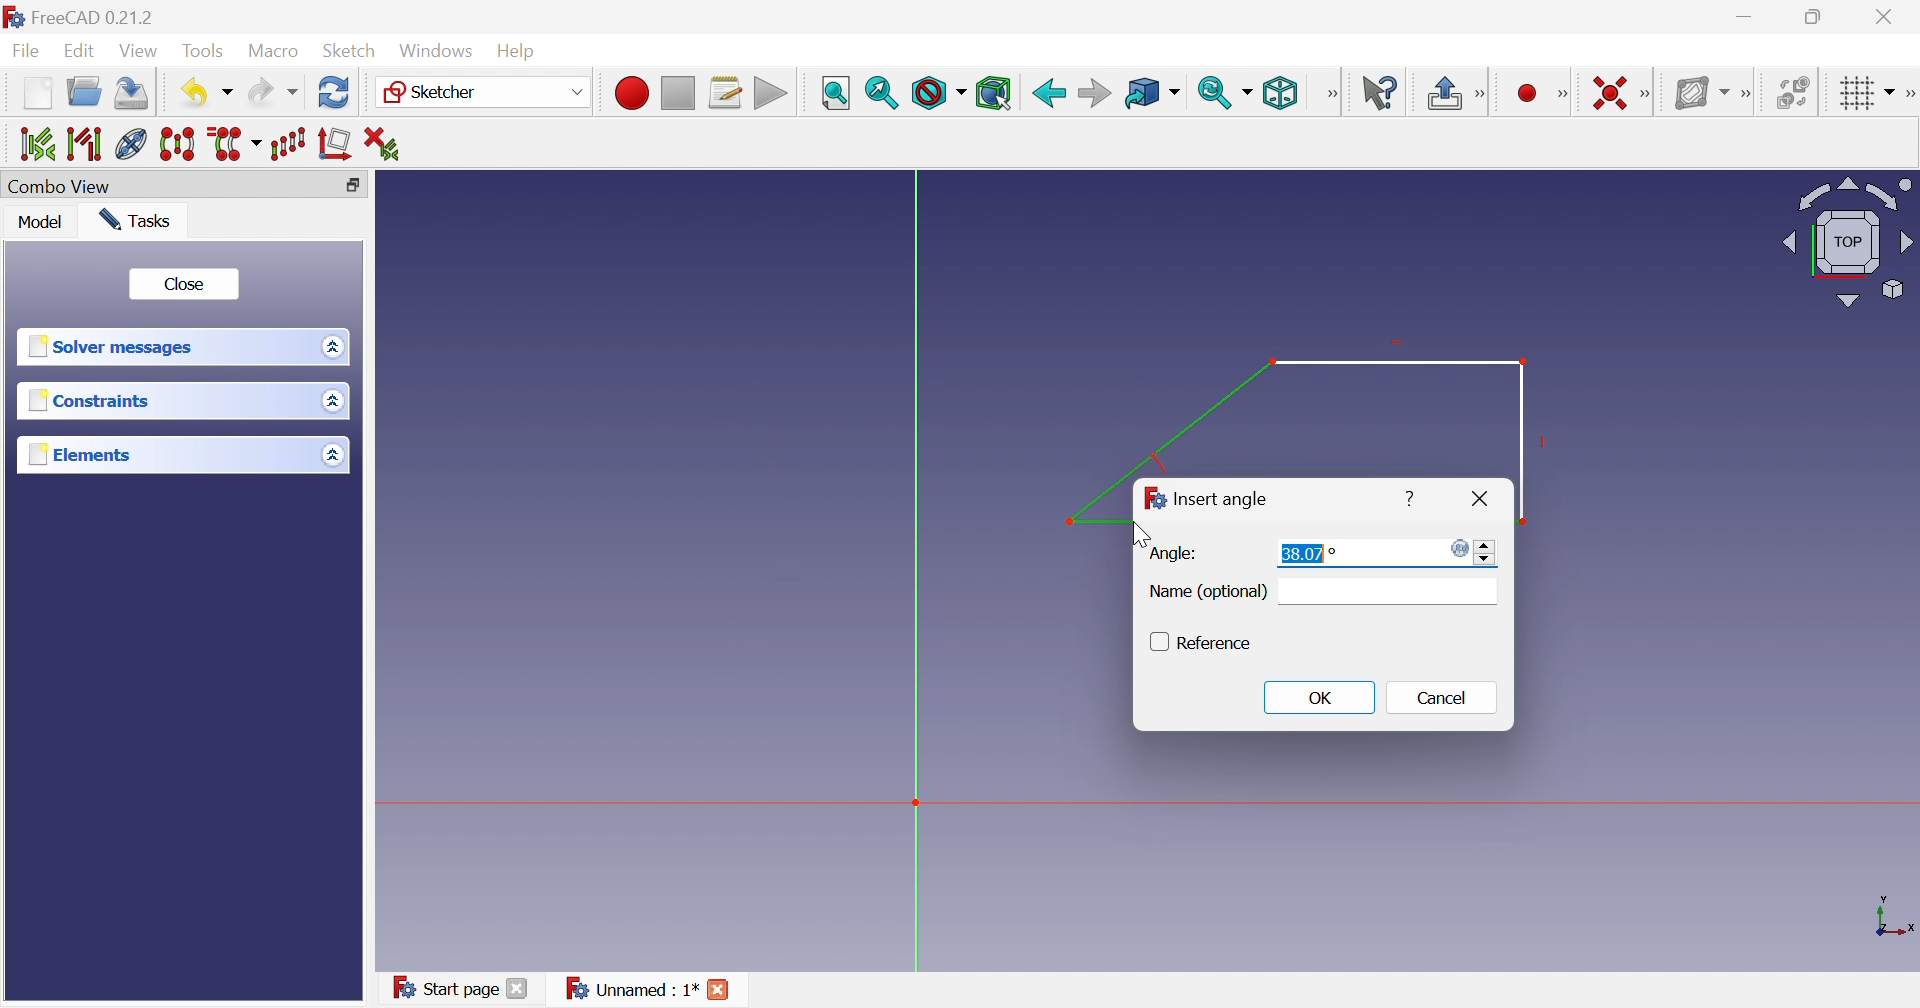 The height and width of the screenshot is (1008, 1920). What do you see at coordinates (1492, 91) in the screenshot?
I see `constraint point onto object` at bounding box center [1492, 91].